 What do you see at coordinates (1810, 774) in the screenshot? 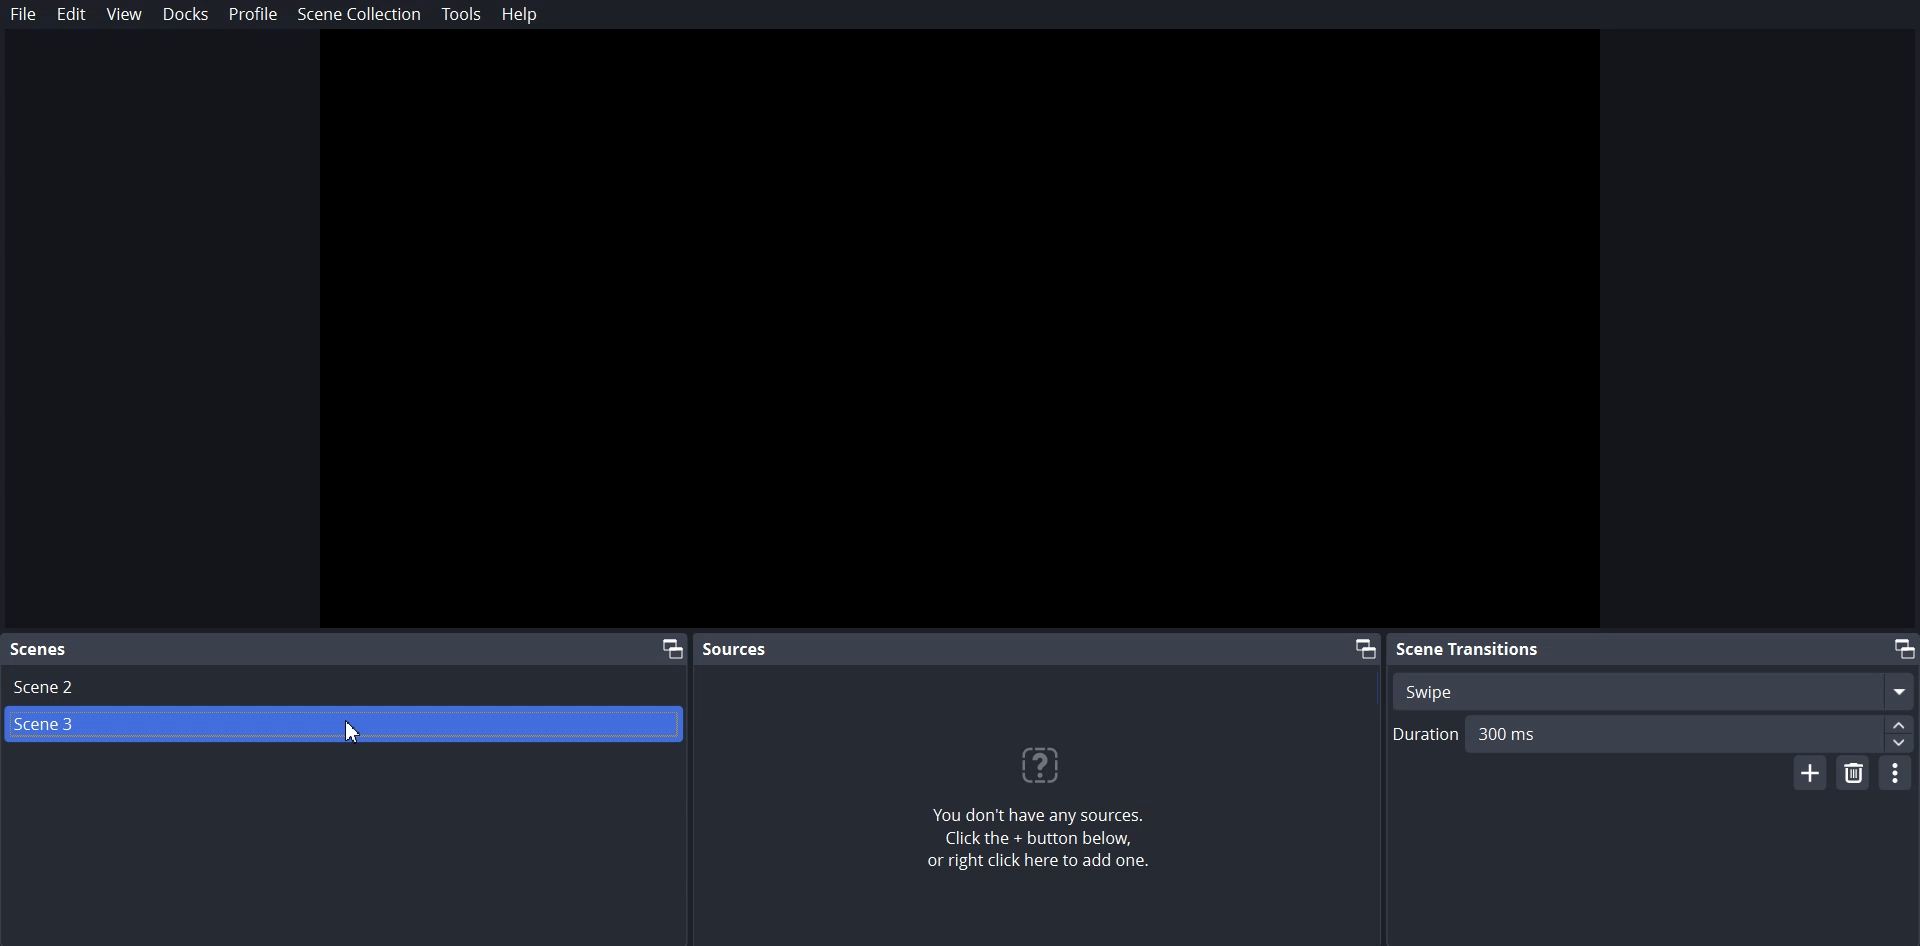
I see `Add Scene Transition` at bounding box center [1810, 774].